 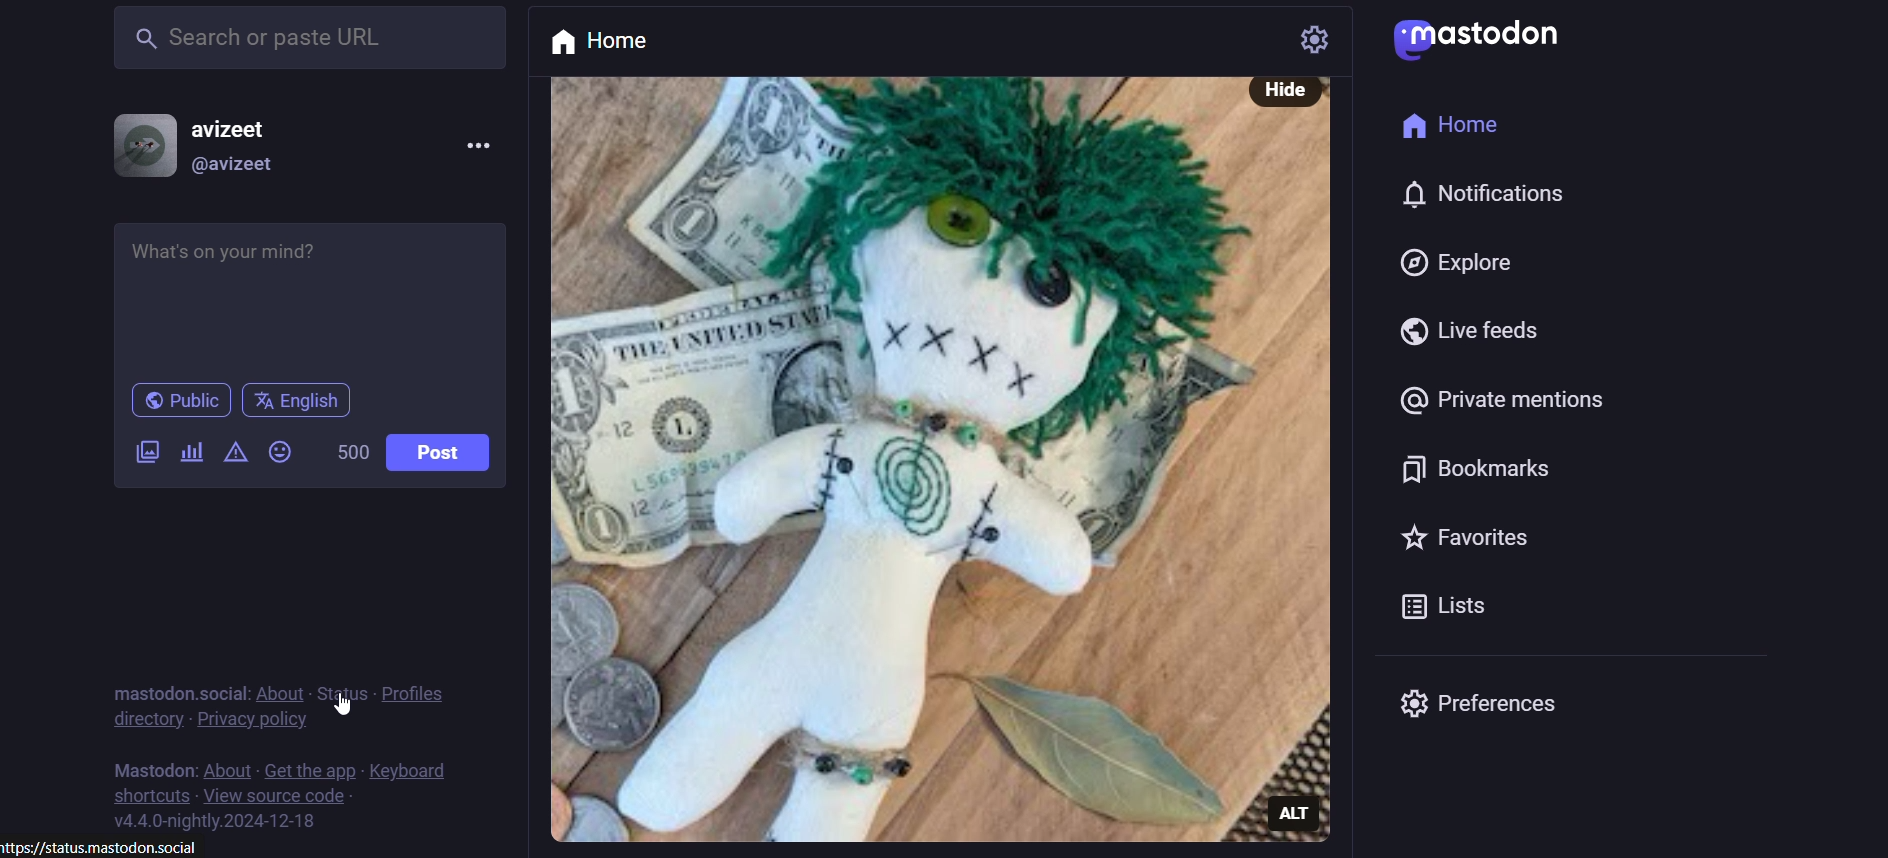 I want to click on shortcuts, so click(x=142, y=795).